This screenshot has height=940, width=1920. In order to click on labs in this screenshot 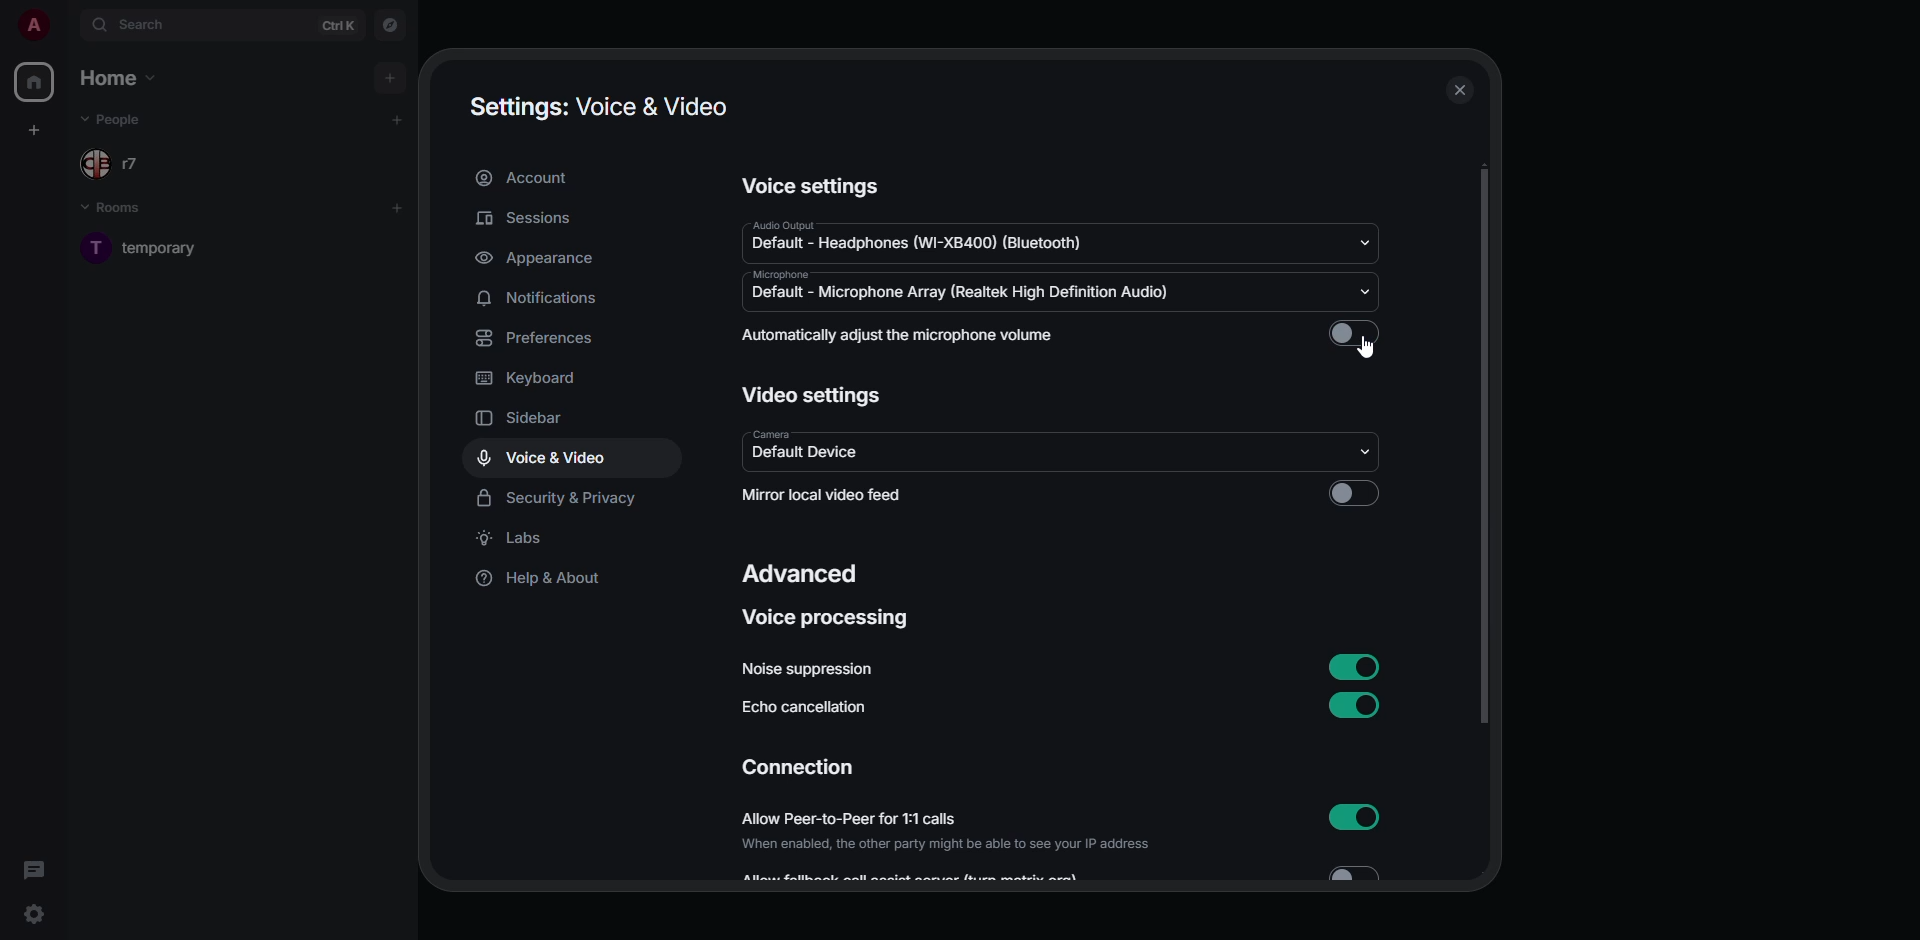, I will do `click(518, 538)`.